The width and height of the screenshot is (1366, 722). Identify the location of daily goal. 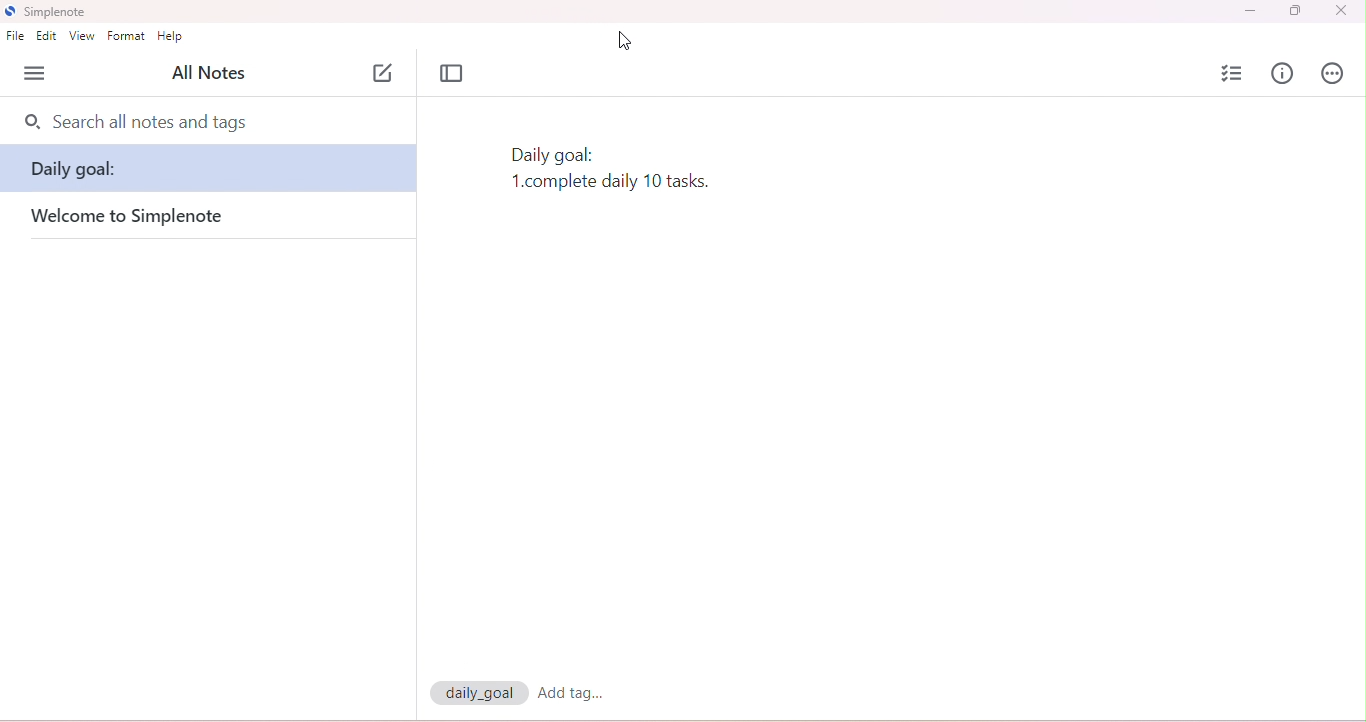
(210, 174).